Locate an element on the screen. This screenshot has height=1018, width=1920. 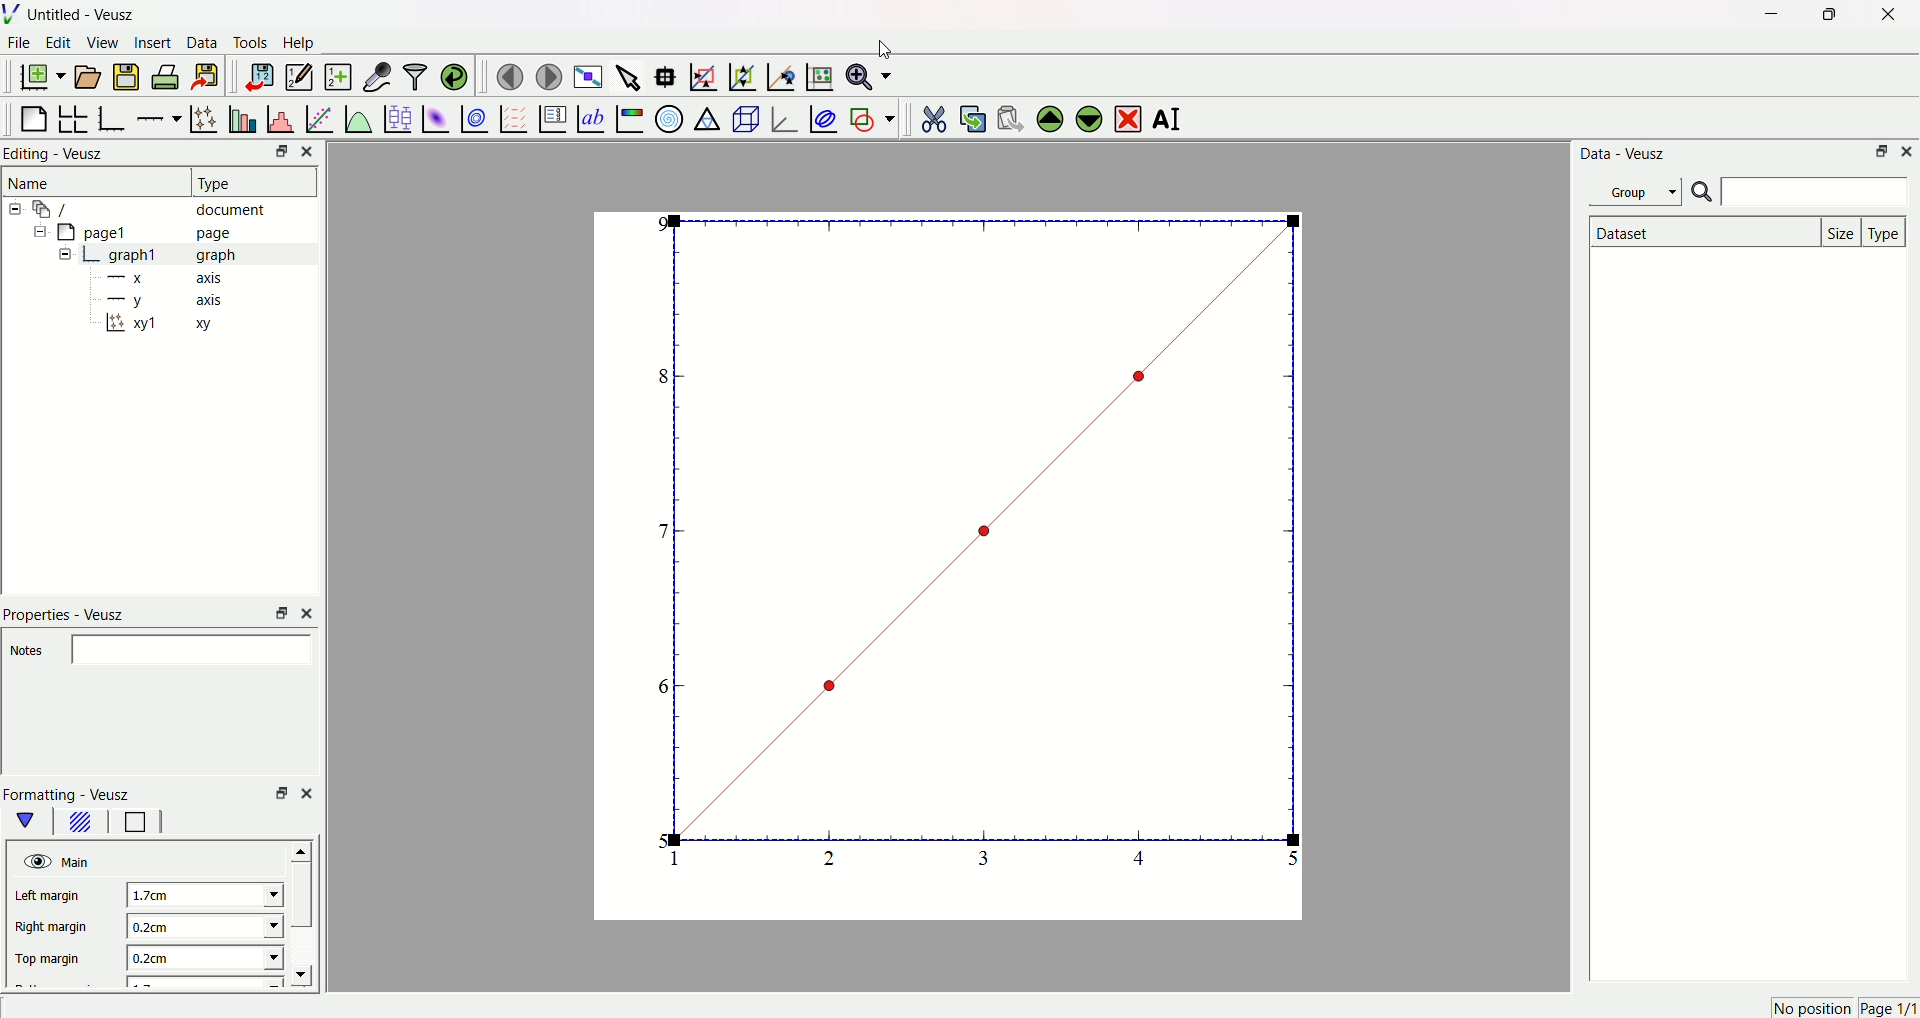
bar chart is located at coordinates (240, 116).